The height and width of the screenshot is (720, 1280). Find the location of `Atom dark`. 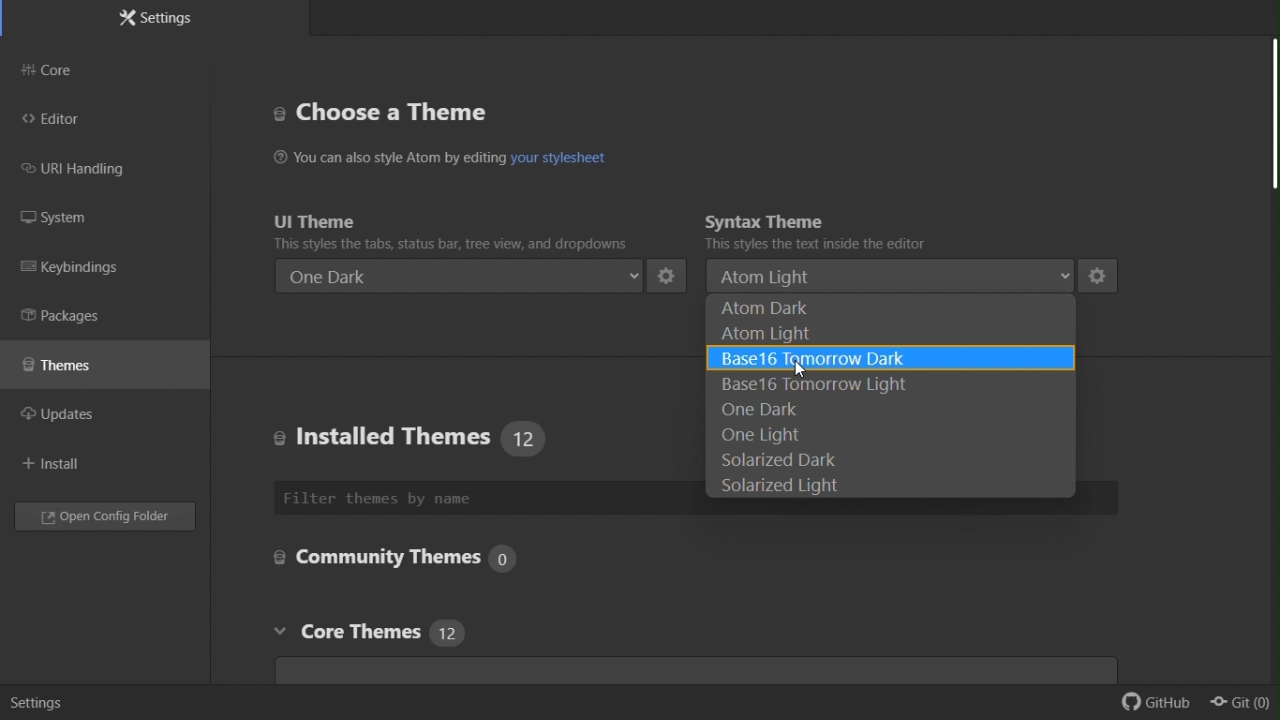

Atom dark is located at coordinates (890, 306).